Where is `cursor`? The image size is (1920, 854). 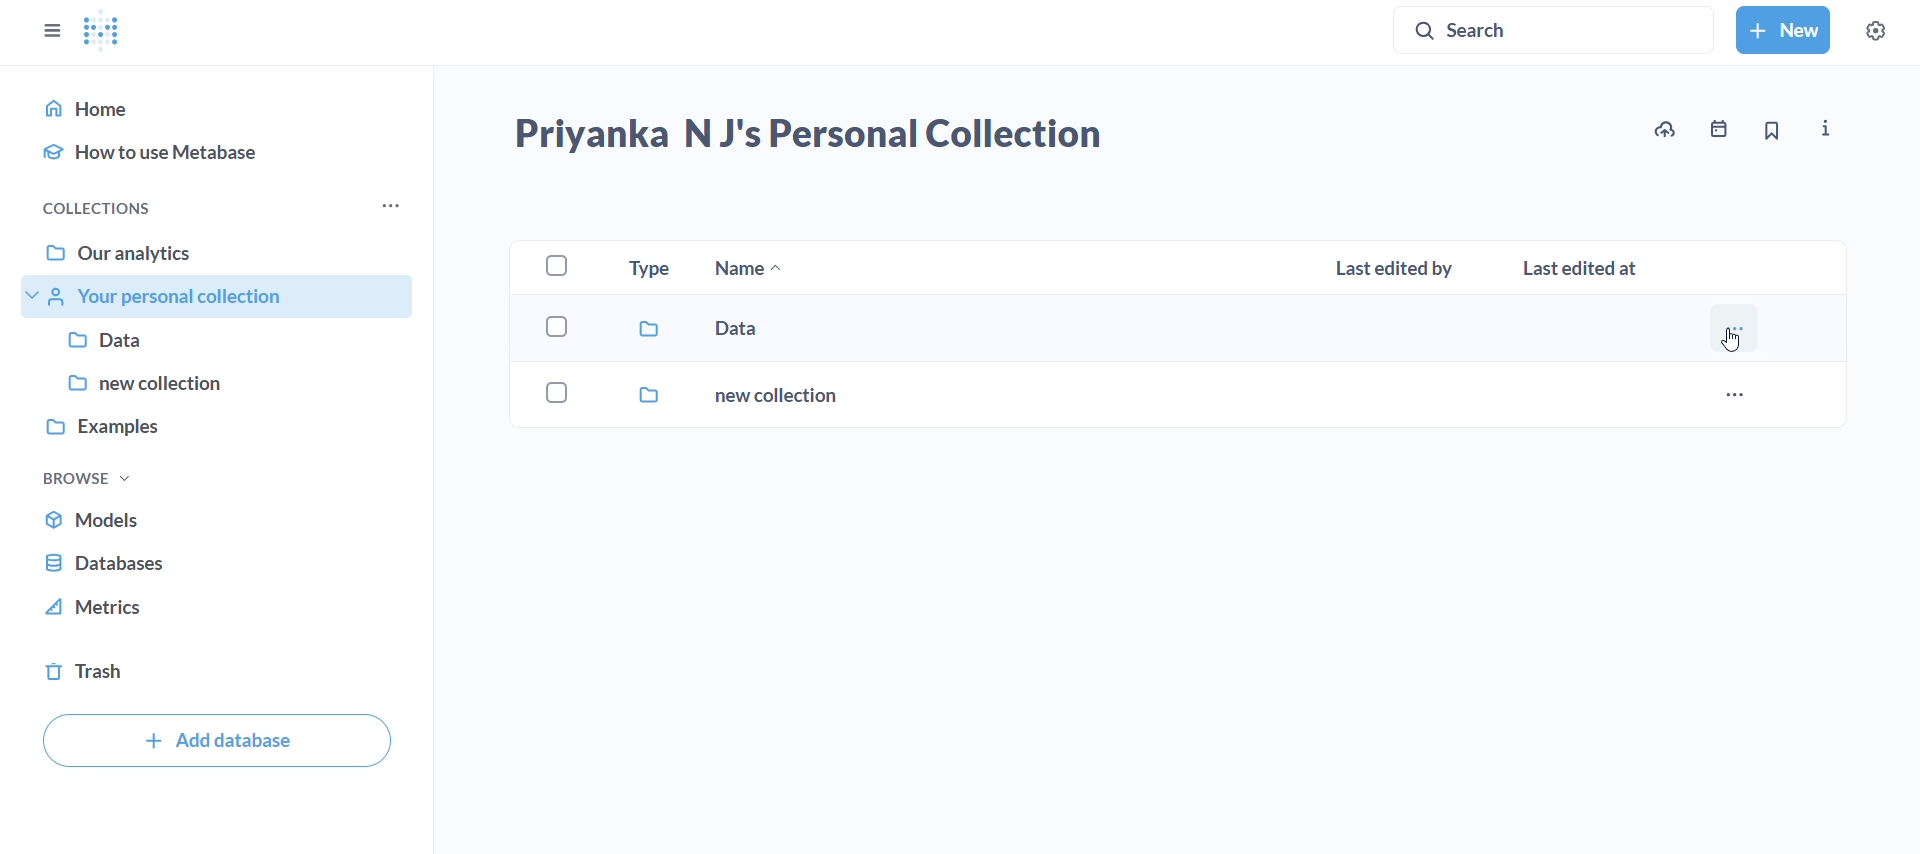
cursor is located at coordinates (1731, 340).